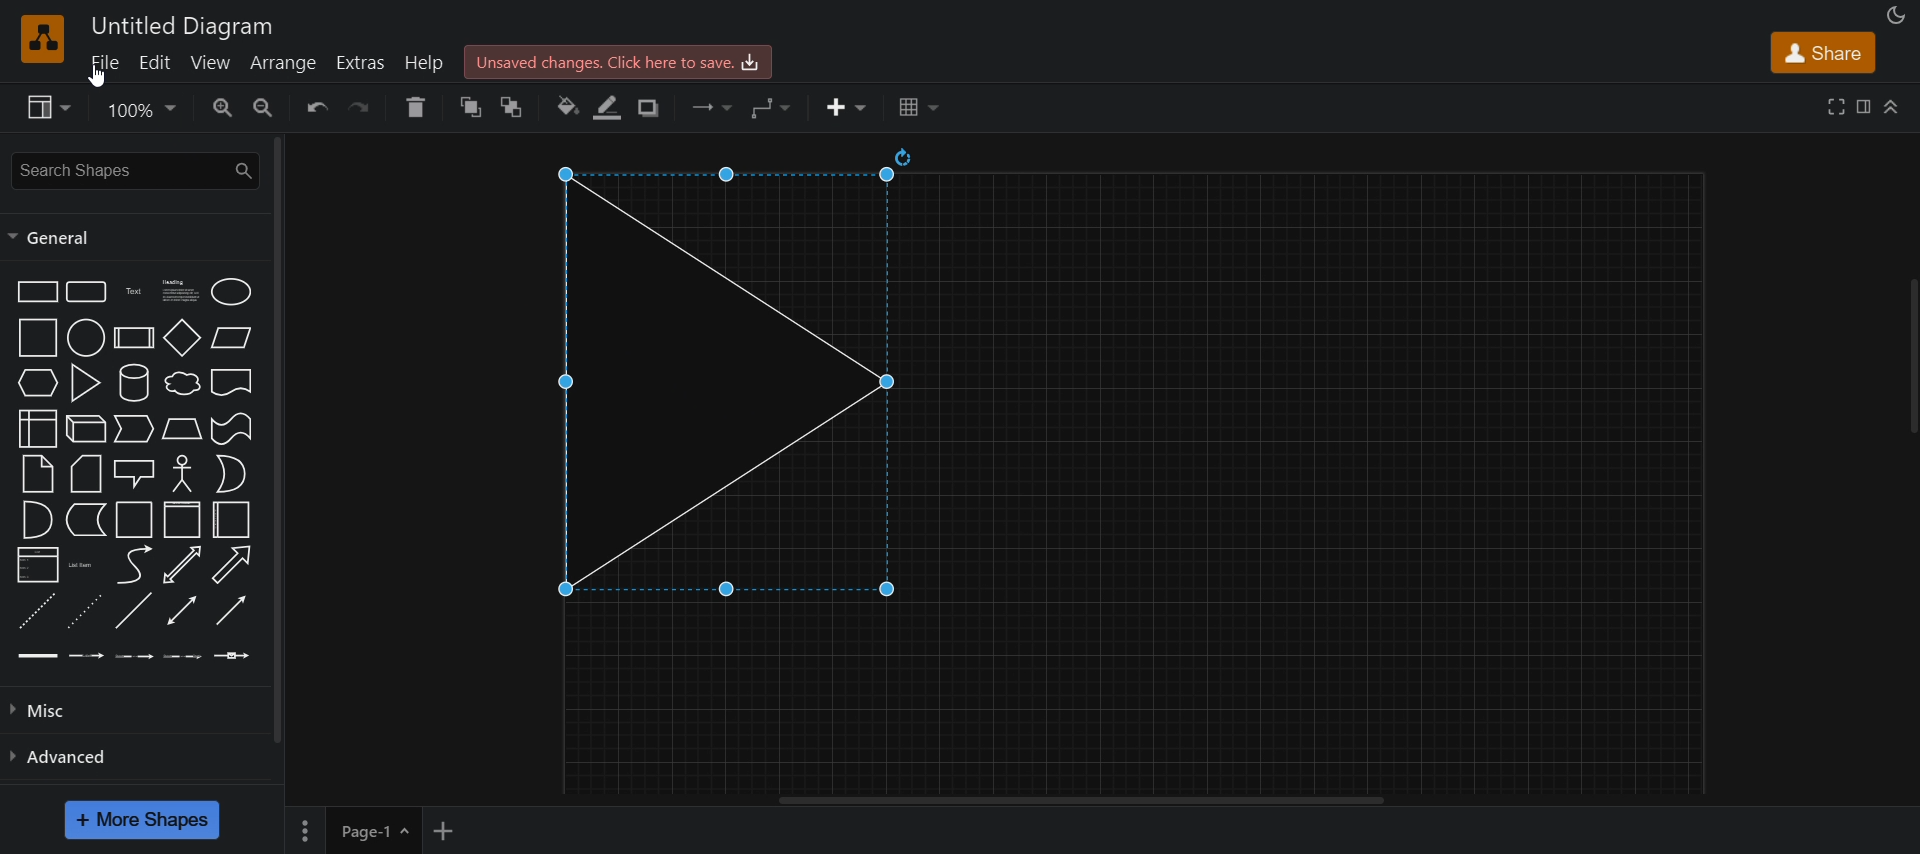 Image resolution: width=1920 pixels, height=854 pixels. Describe the element at coordinates (182, 337) in the screenshot. I see `diamond` at that location.